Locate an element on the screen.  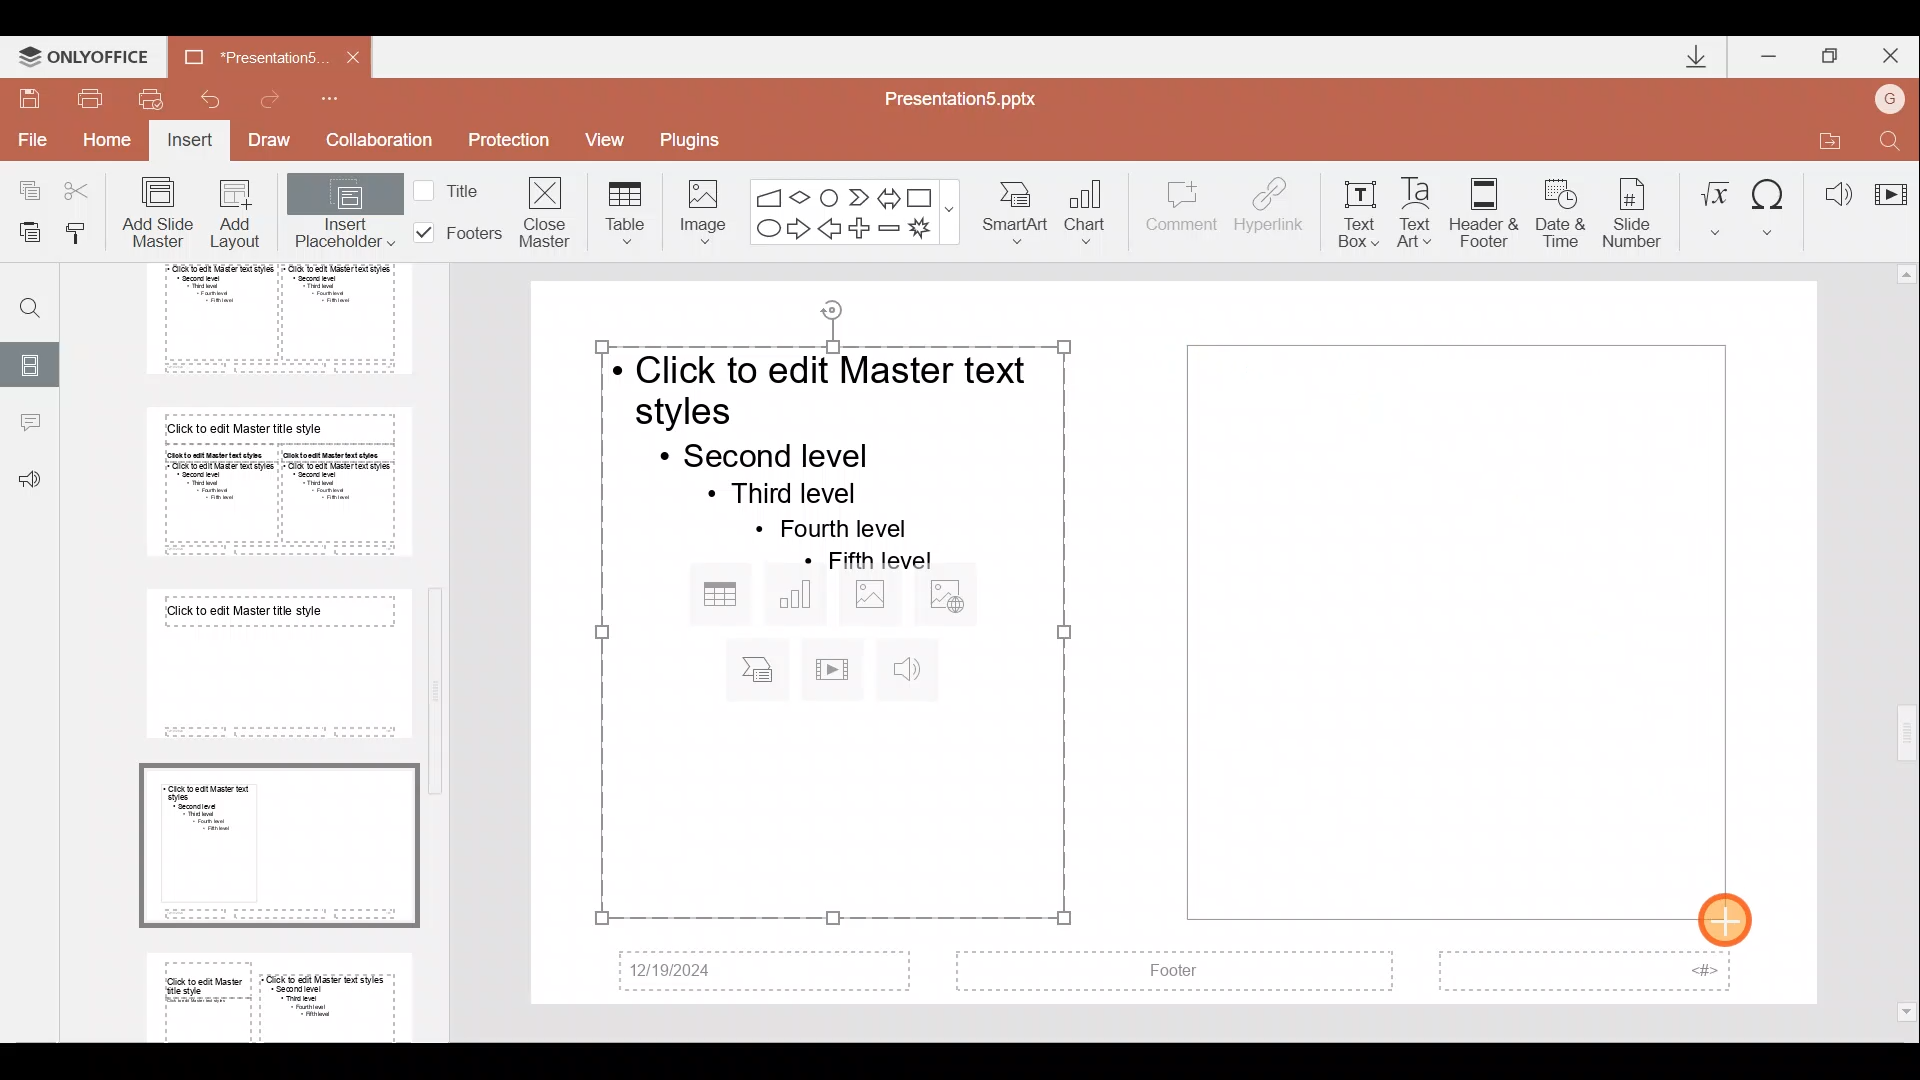
Date & time is located at coordinates (1556, 209).